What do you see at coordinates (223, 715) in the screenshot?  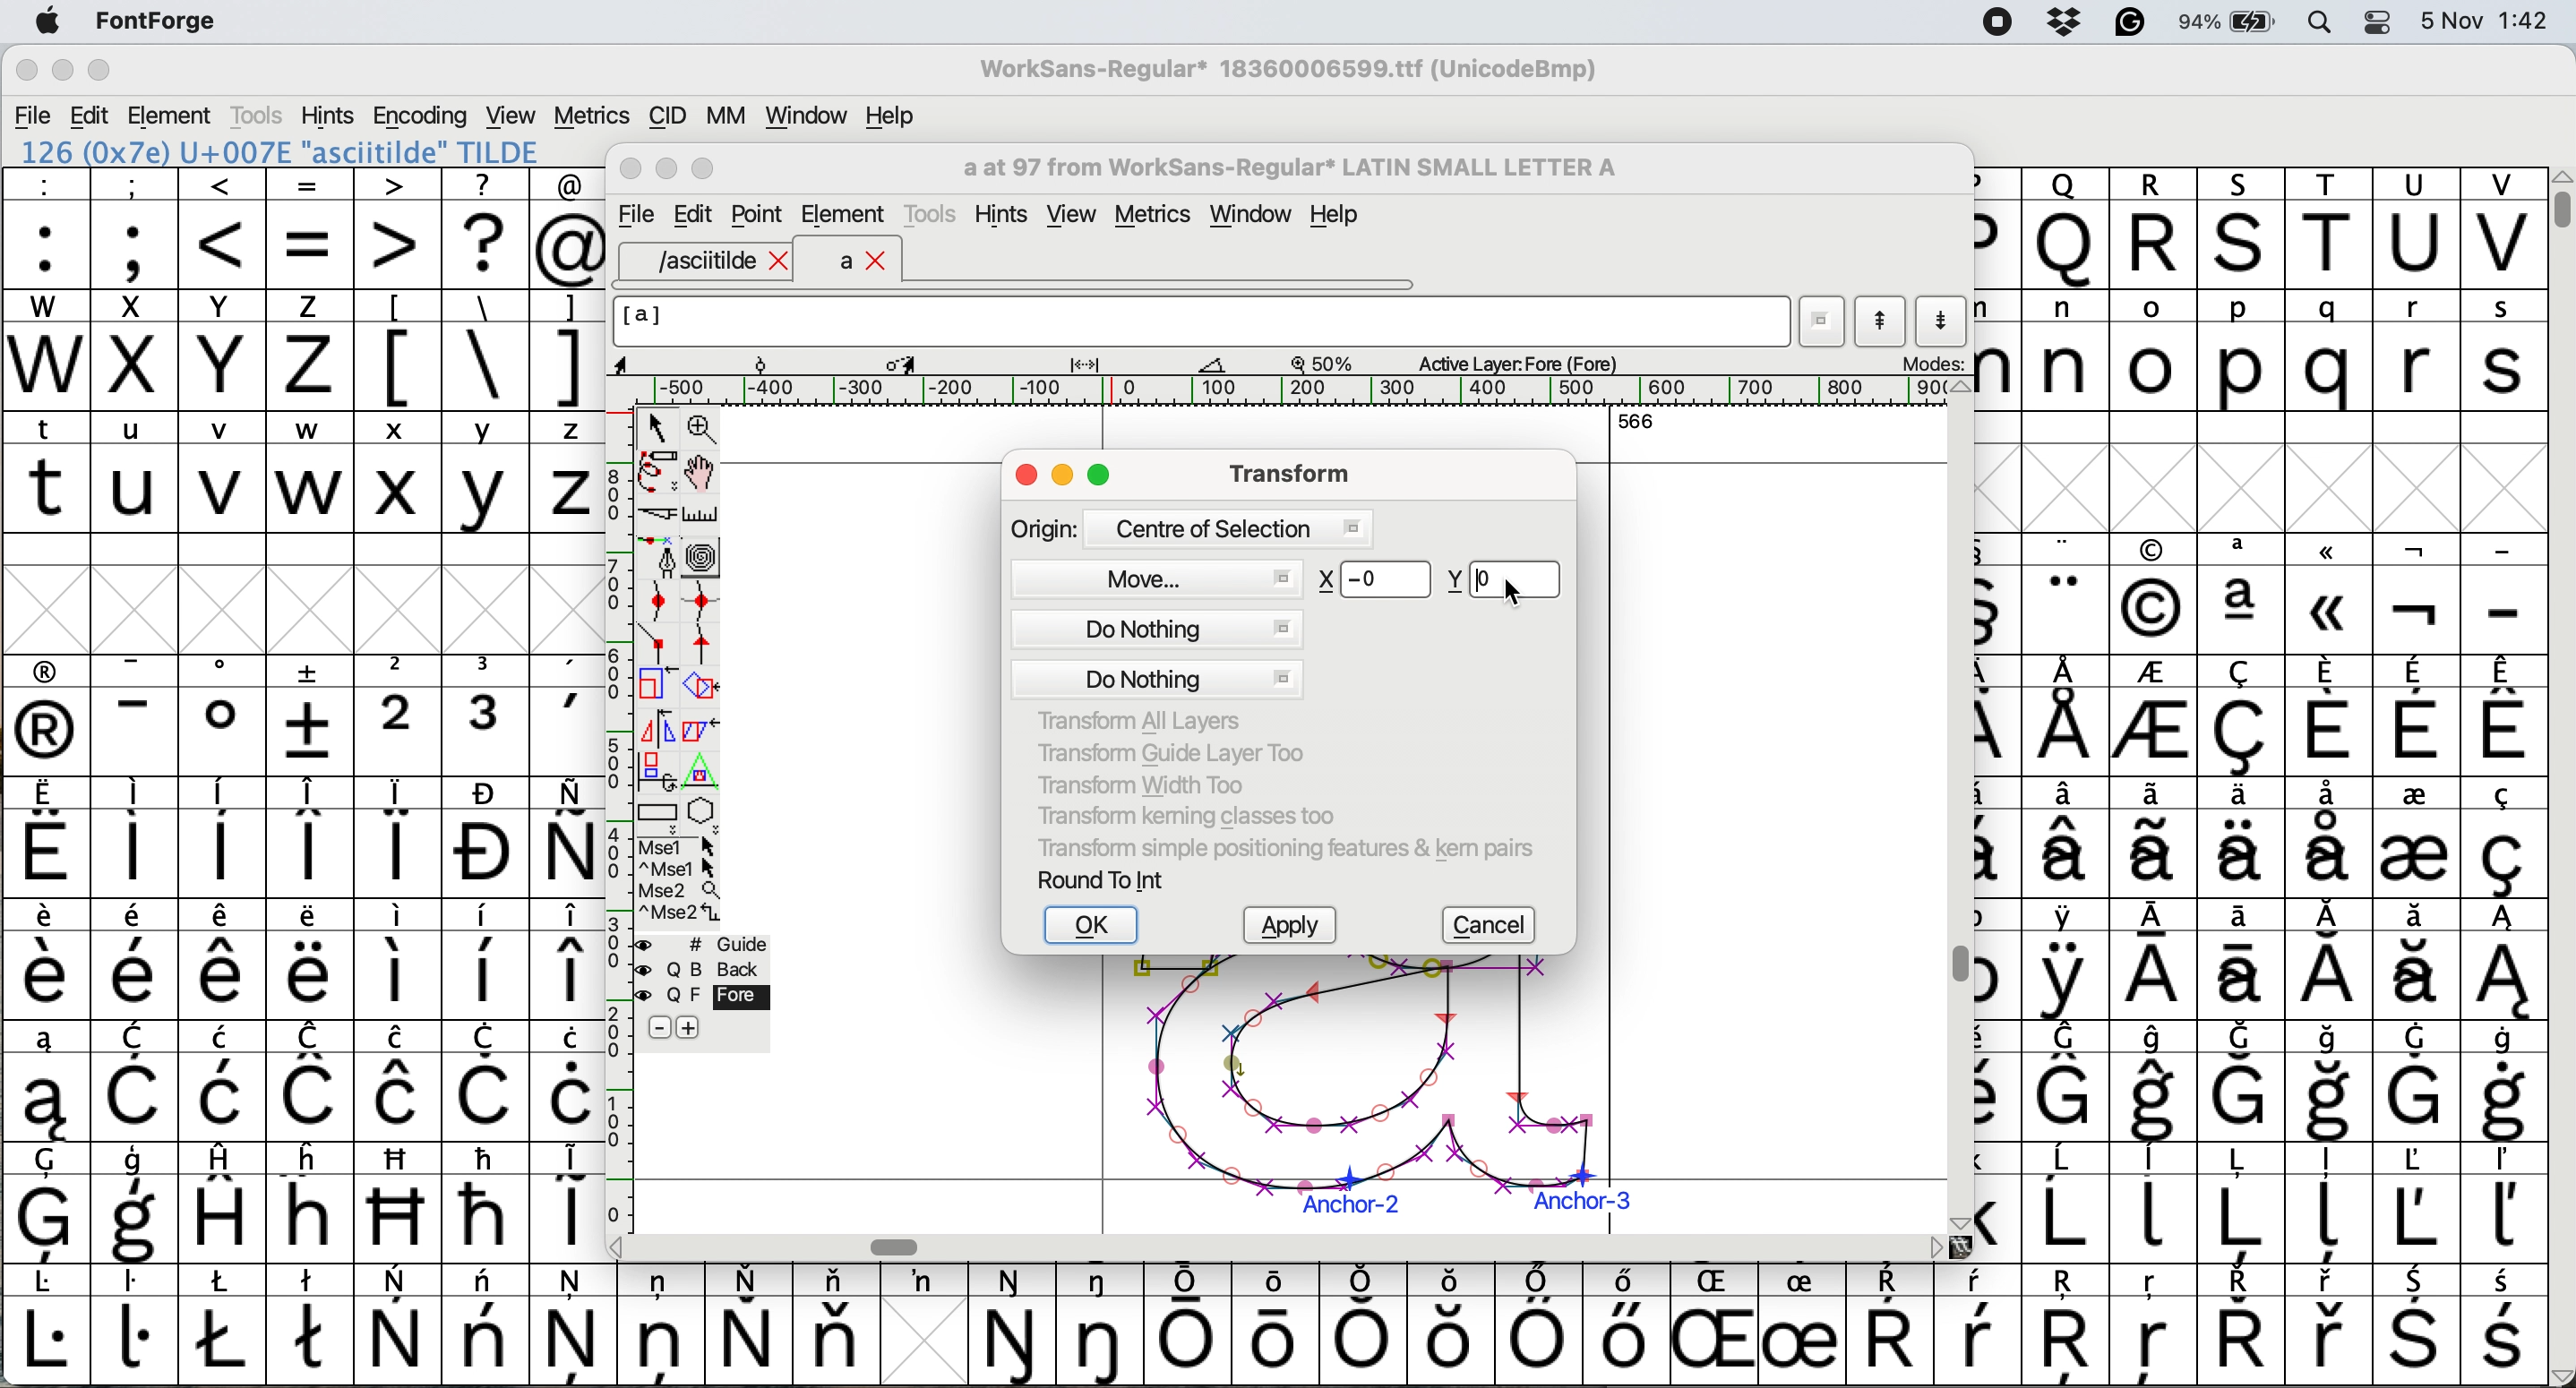 I see `symbol` at bounding box center [223, 715].